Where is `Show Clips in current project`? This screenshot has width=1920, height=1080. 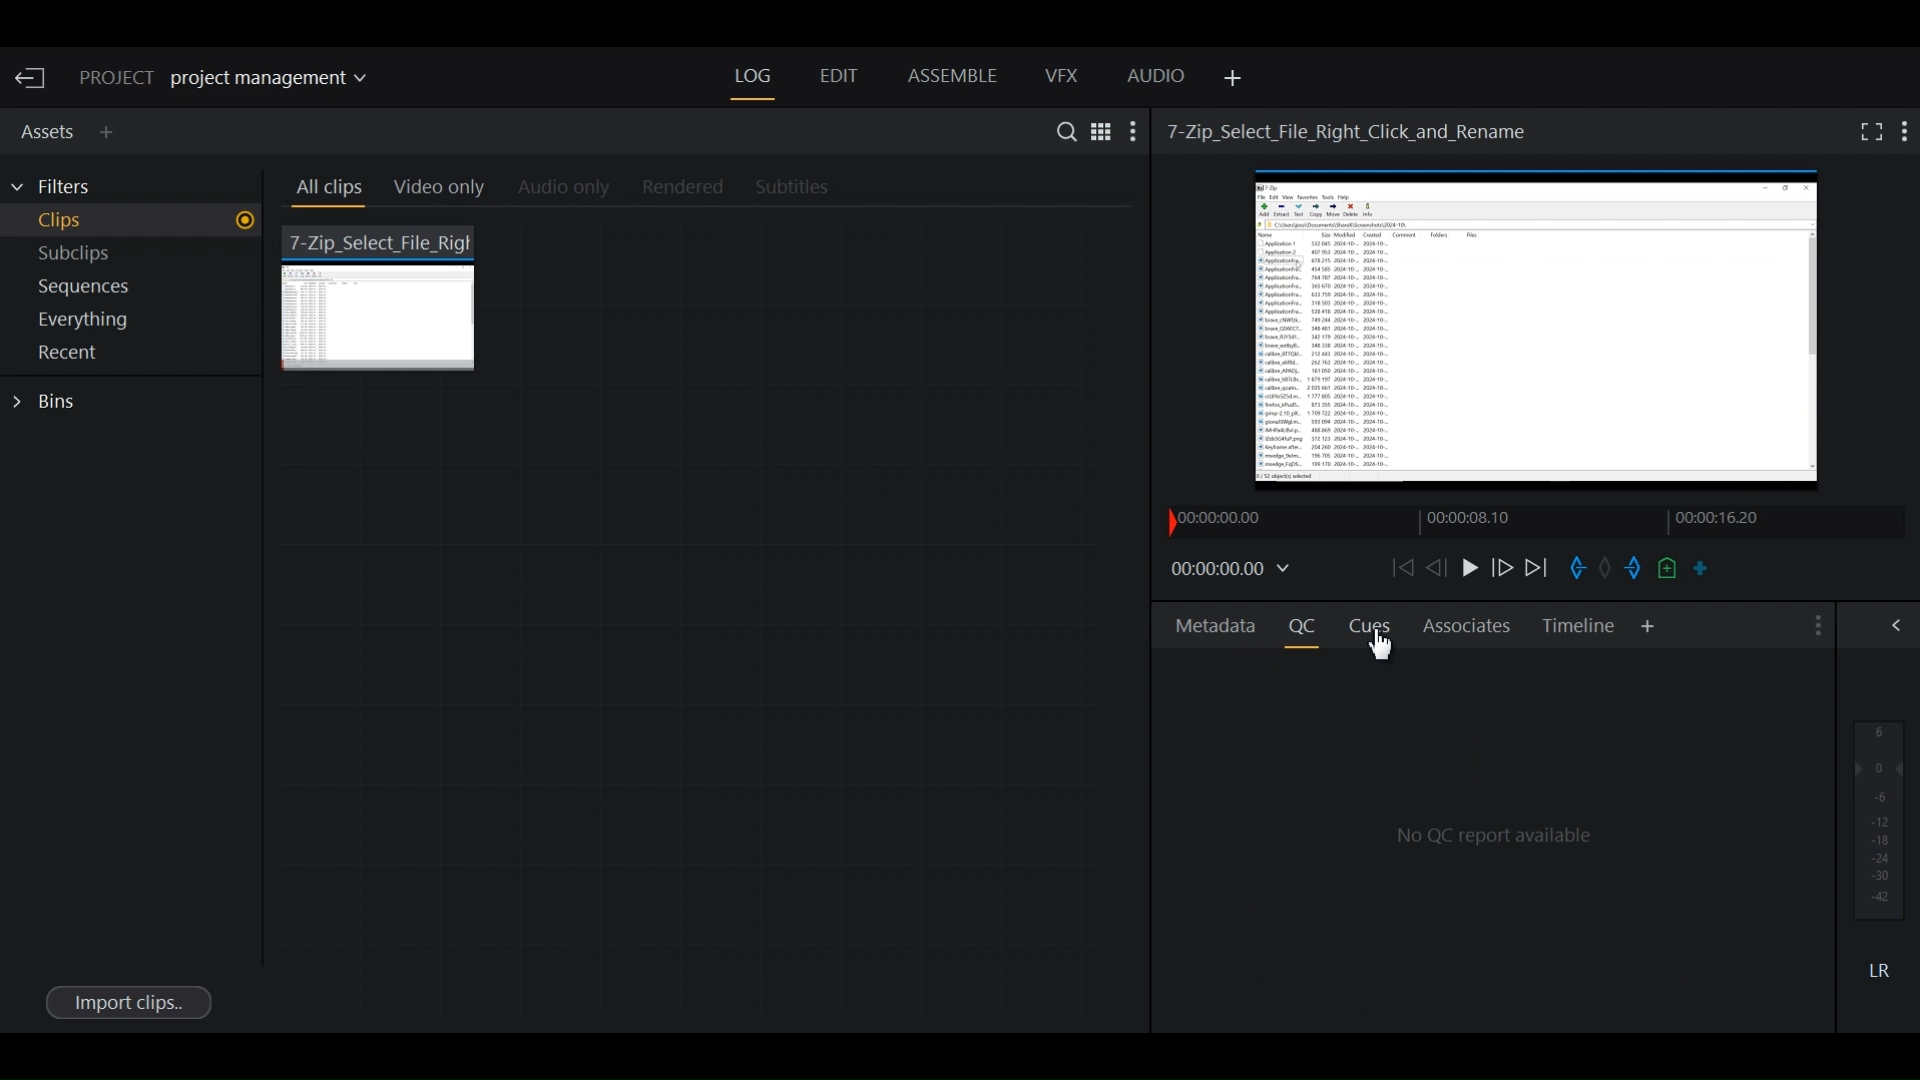
Show Clips in current project is located at coordinates (134, 223).